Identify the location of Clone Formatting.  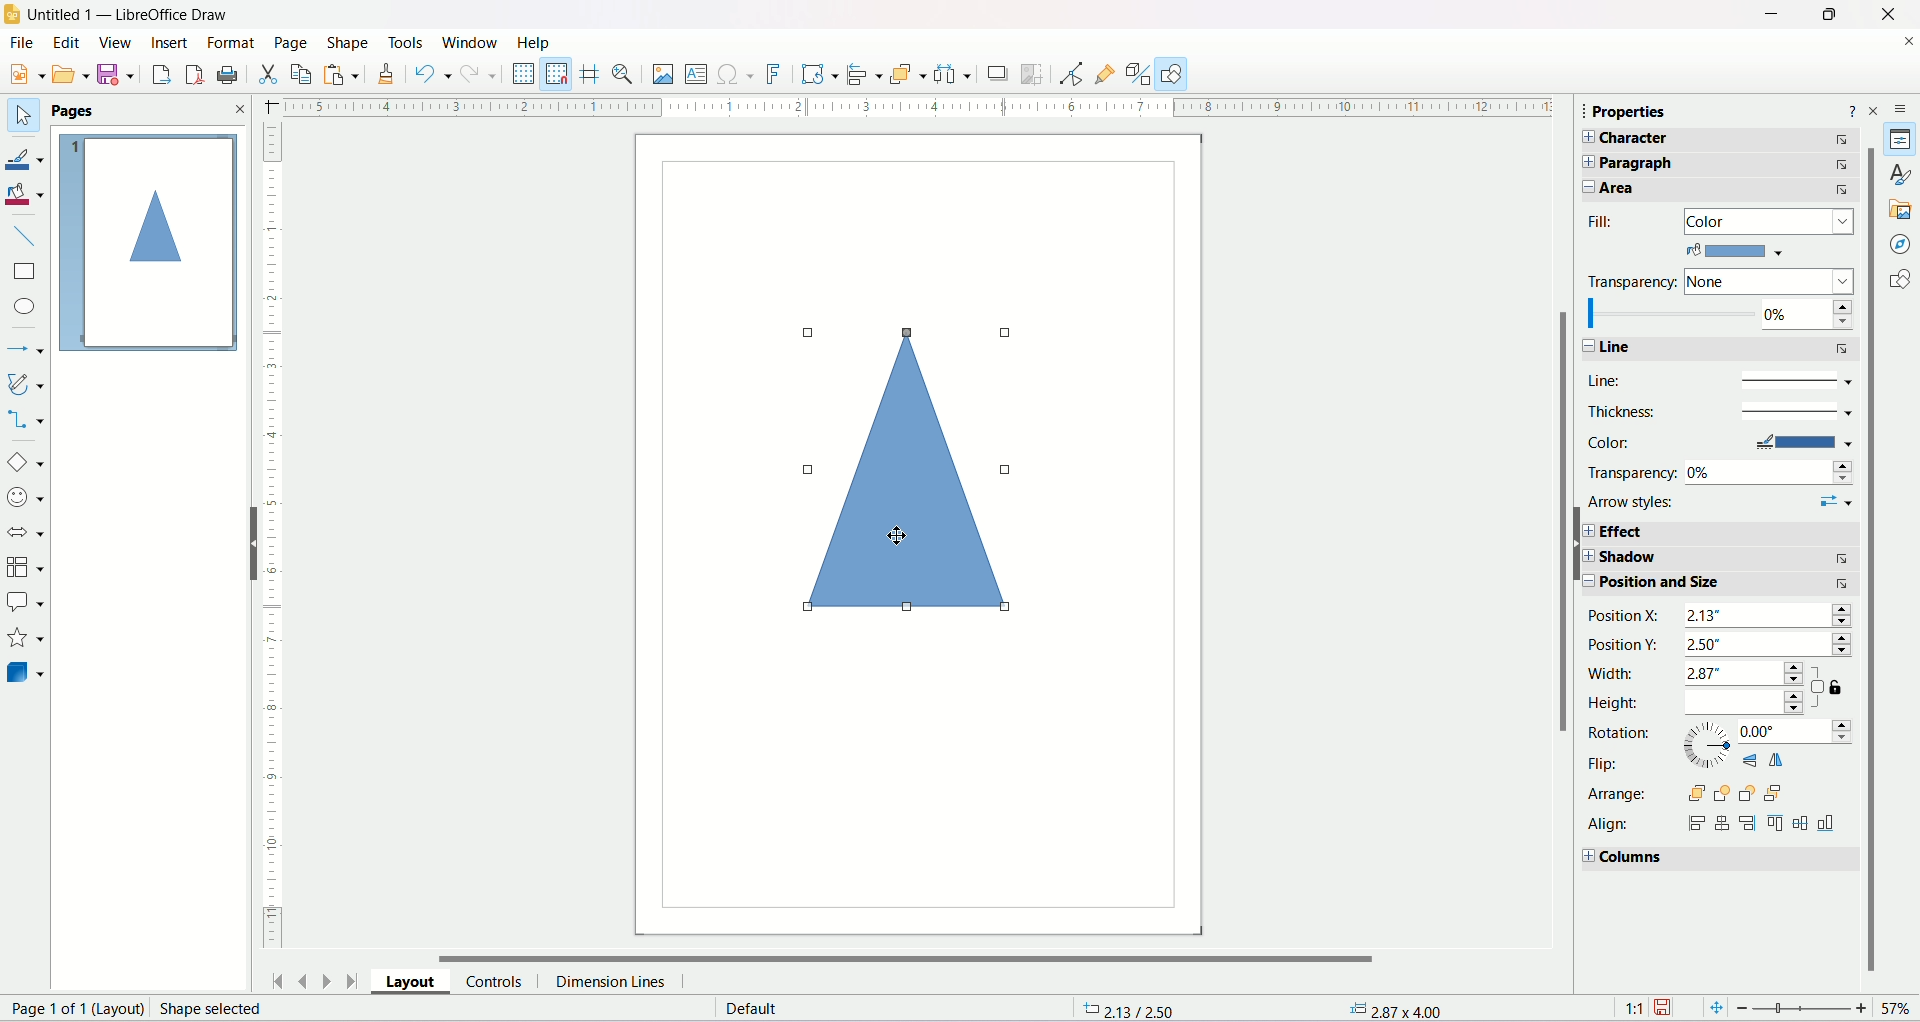
(388, 73).